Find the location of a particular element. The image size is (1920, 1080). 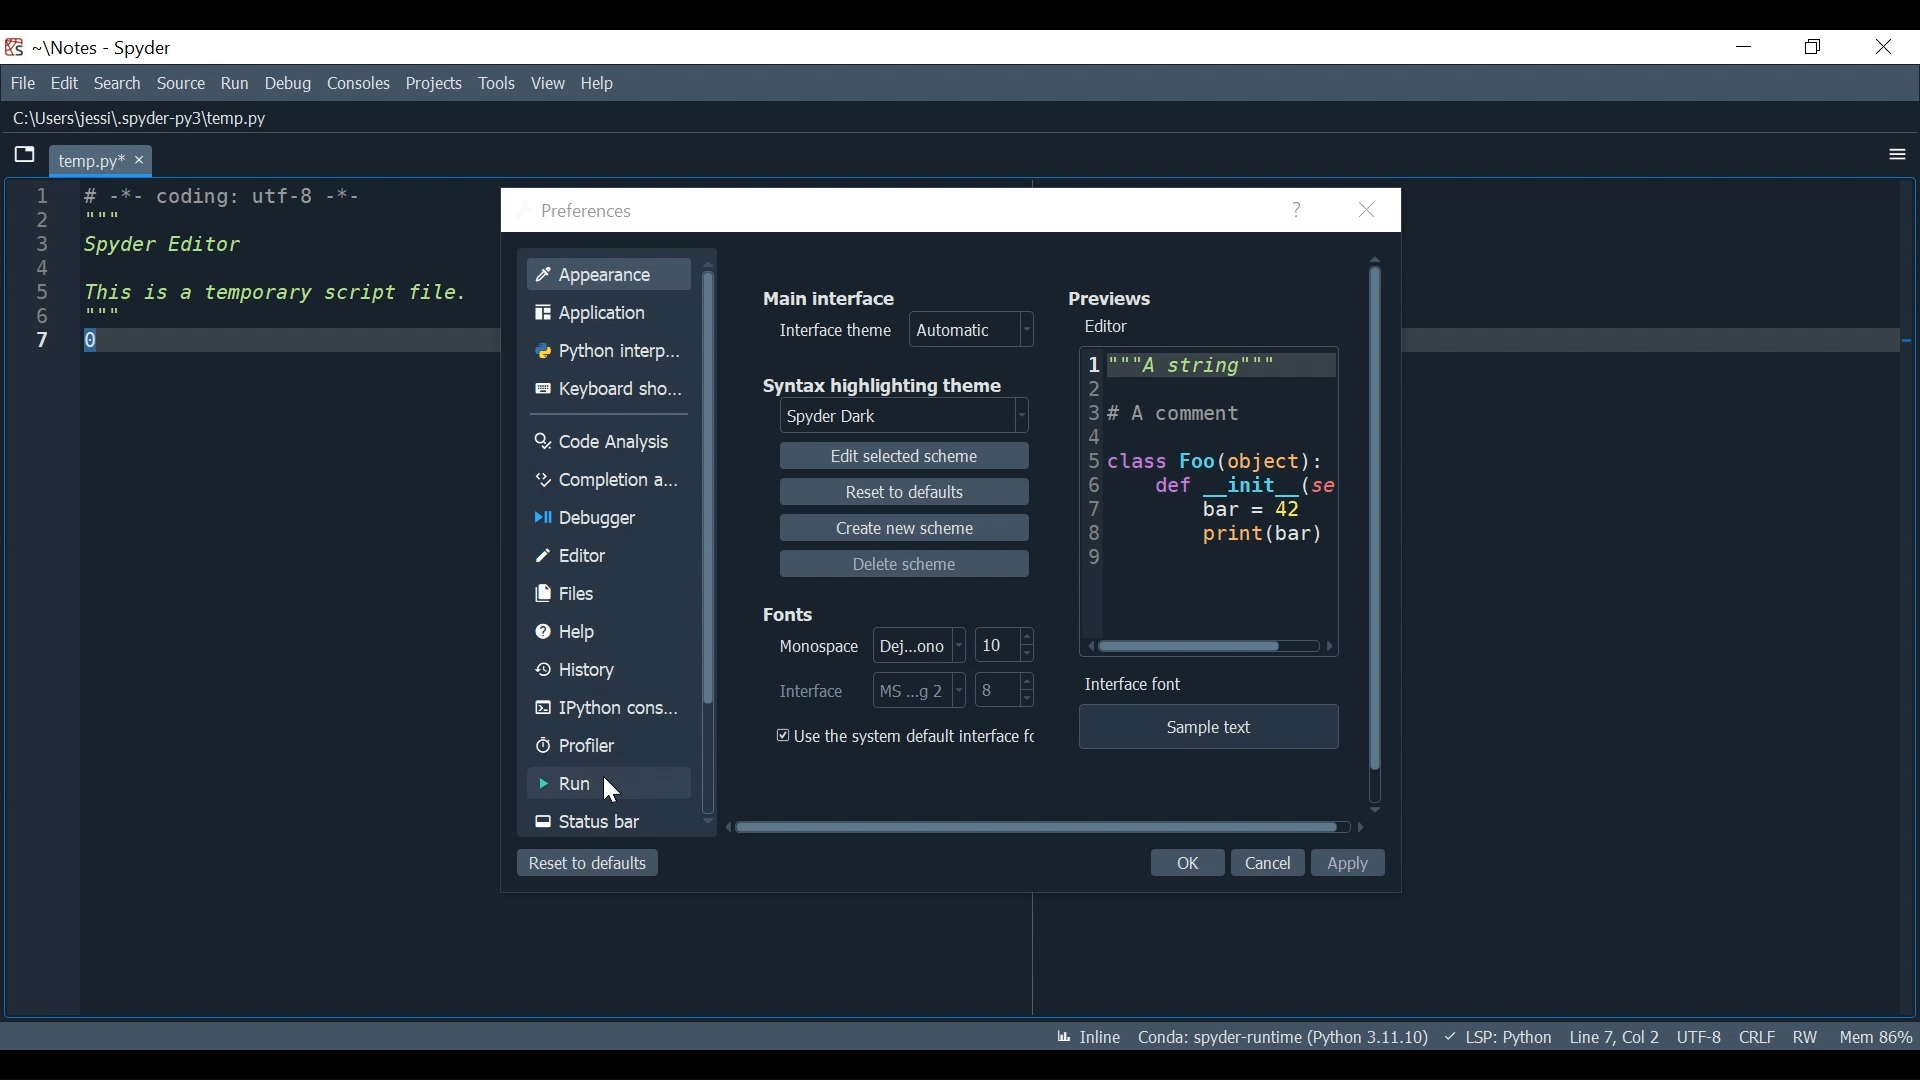

Source is located at coordinates (181, 85).